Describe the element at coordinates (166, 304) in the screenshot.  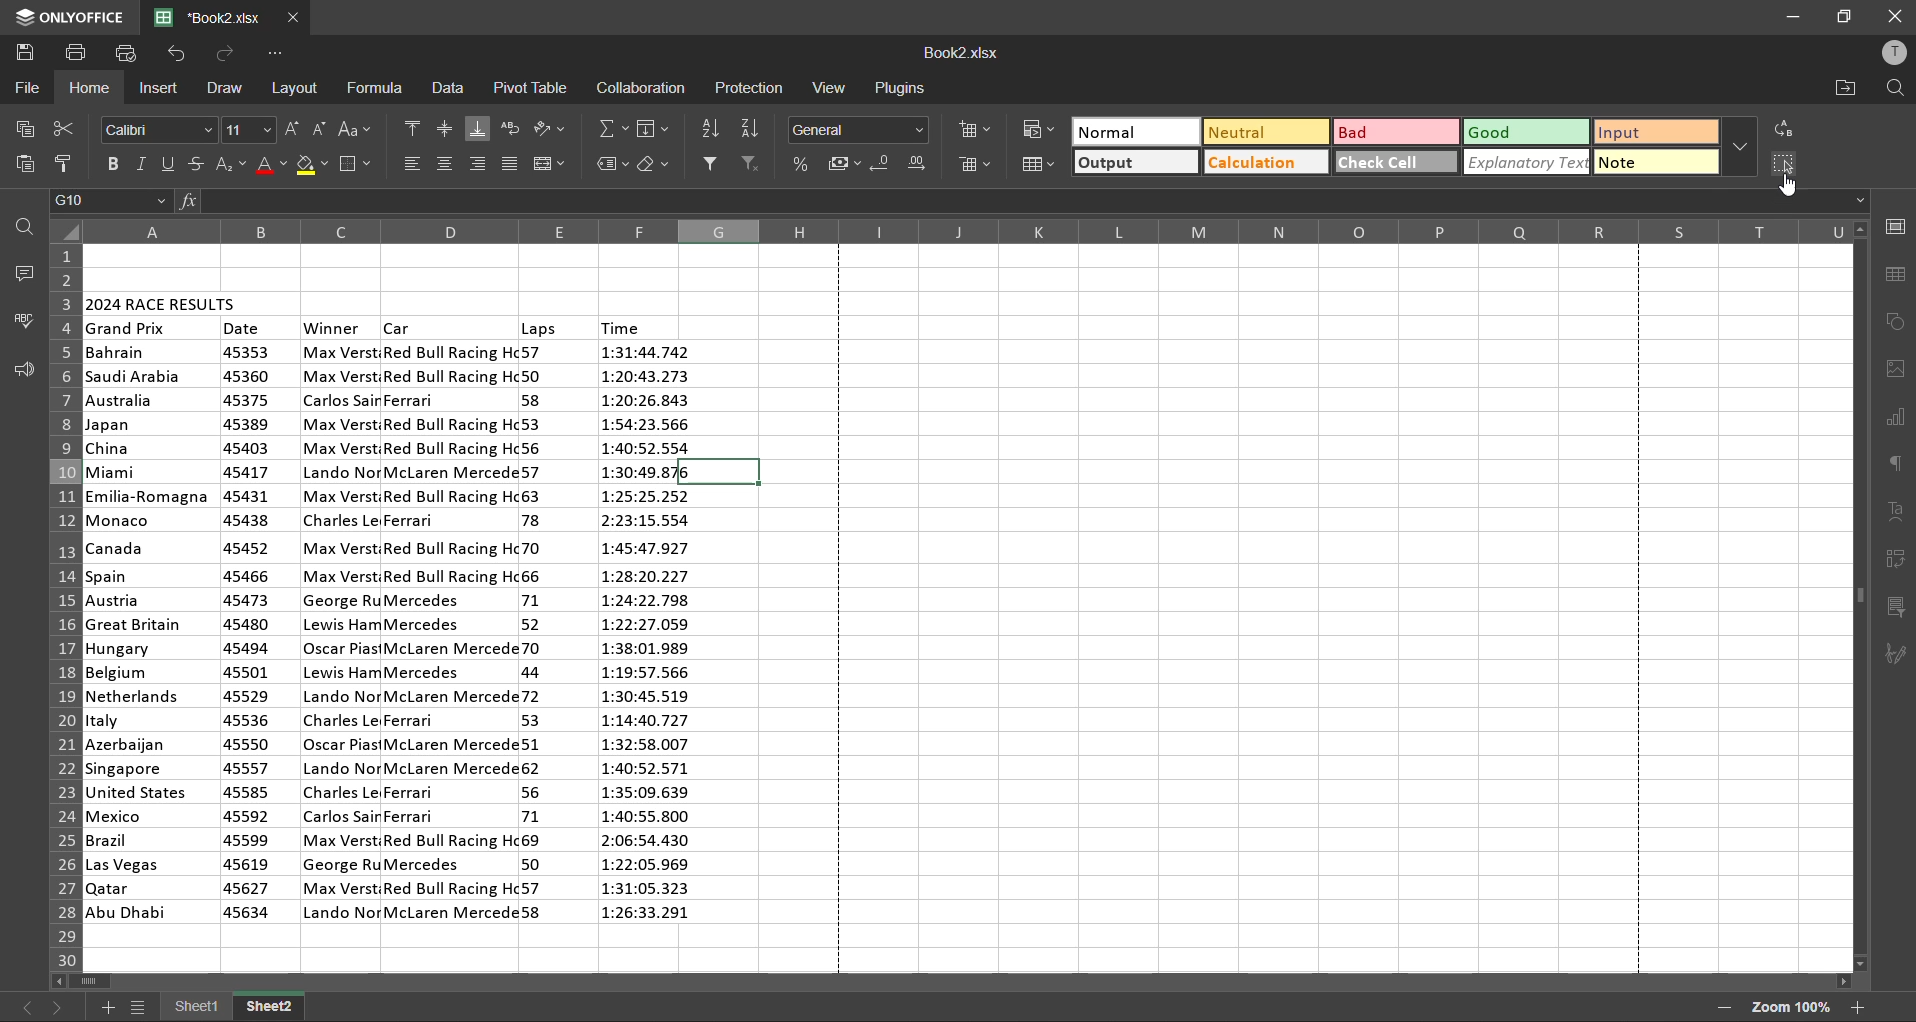
I see `2024 race results` at that location.